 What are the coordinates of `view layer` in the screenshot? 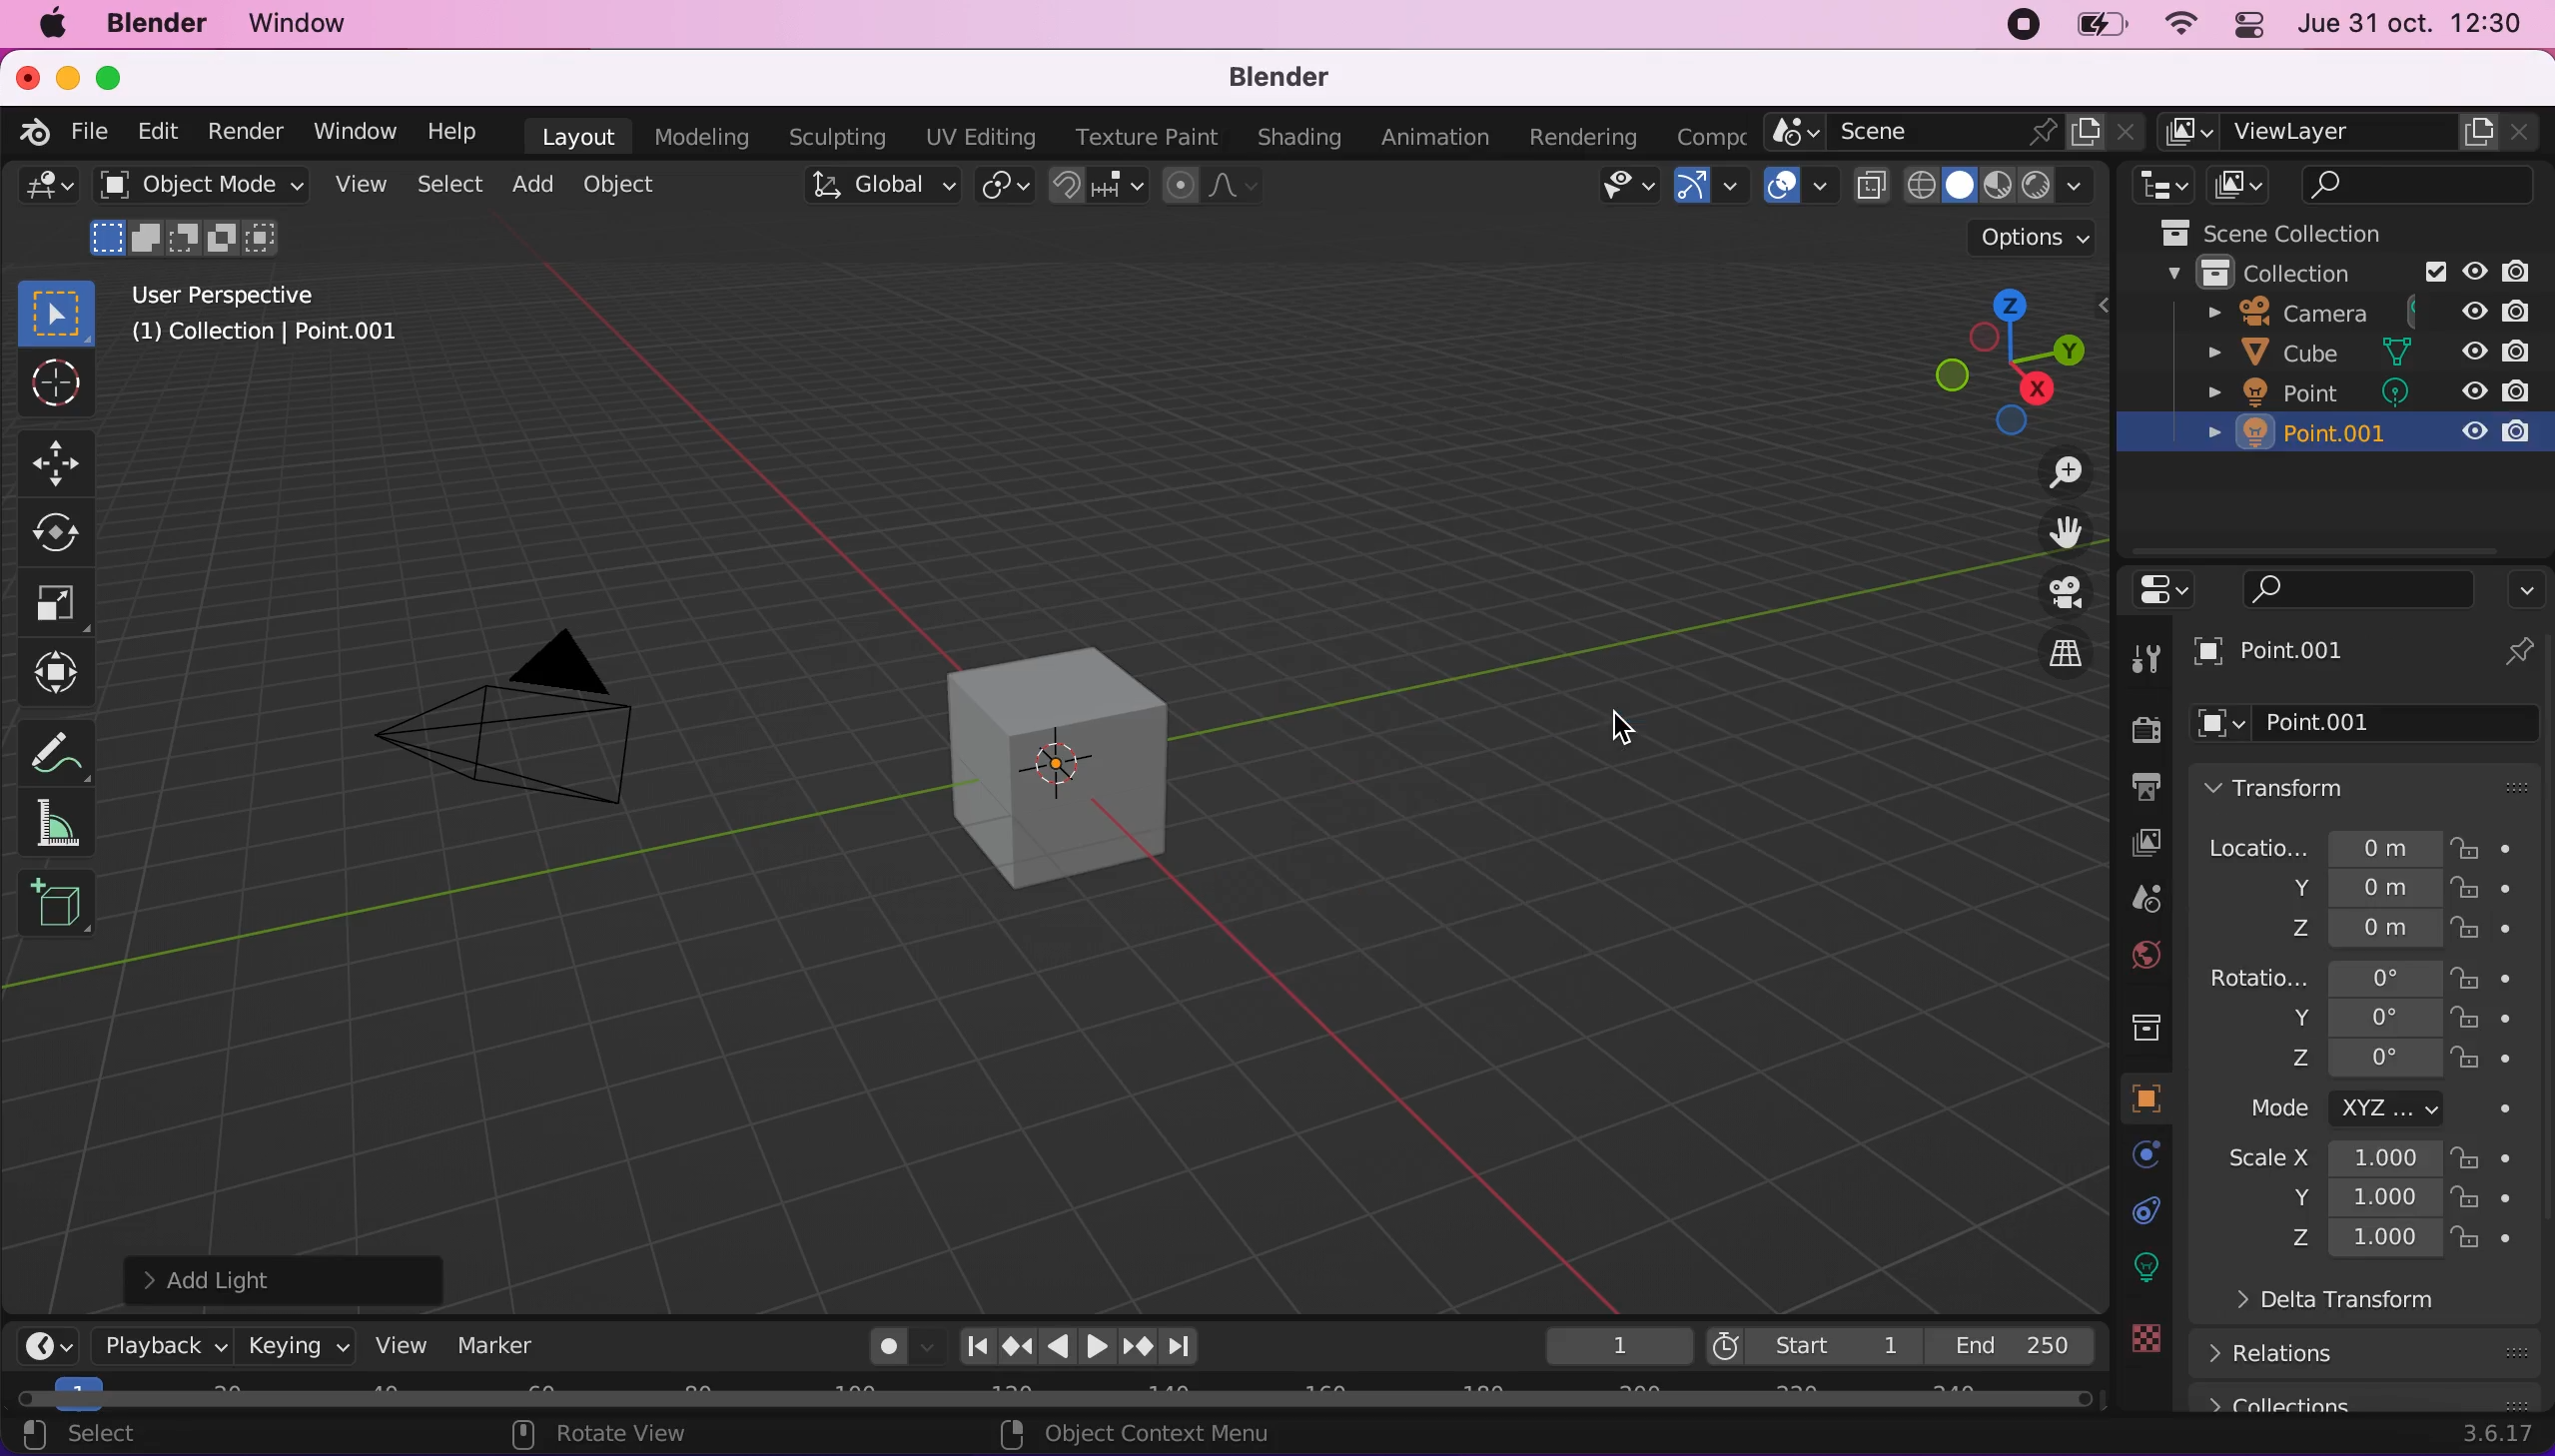 It's located at (2139, 846).